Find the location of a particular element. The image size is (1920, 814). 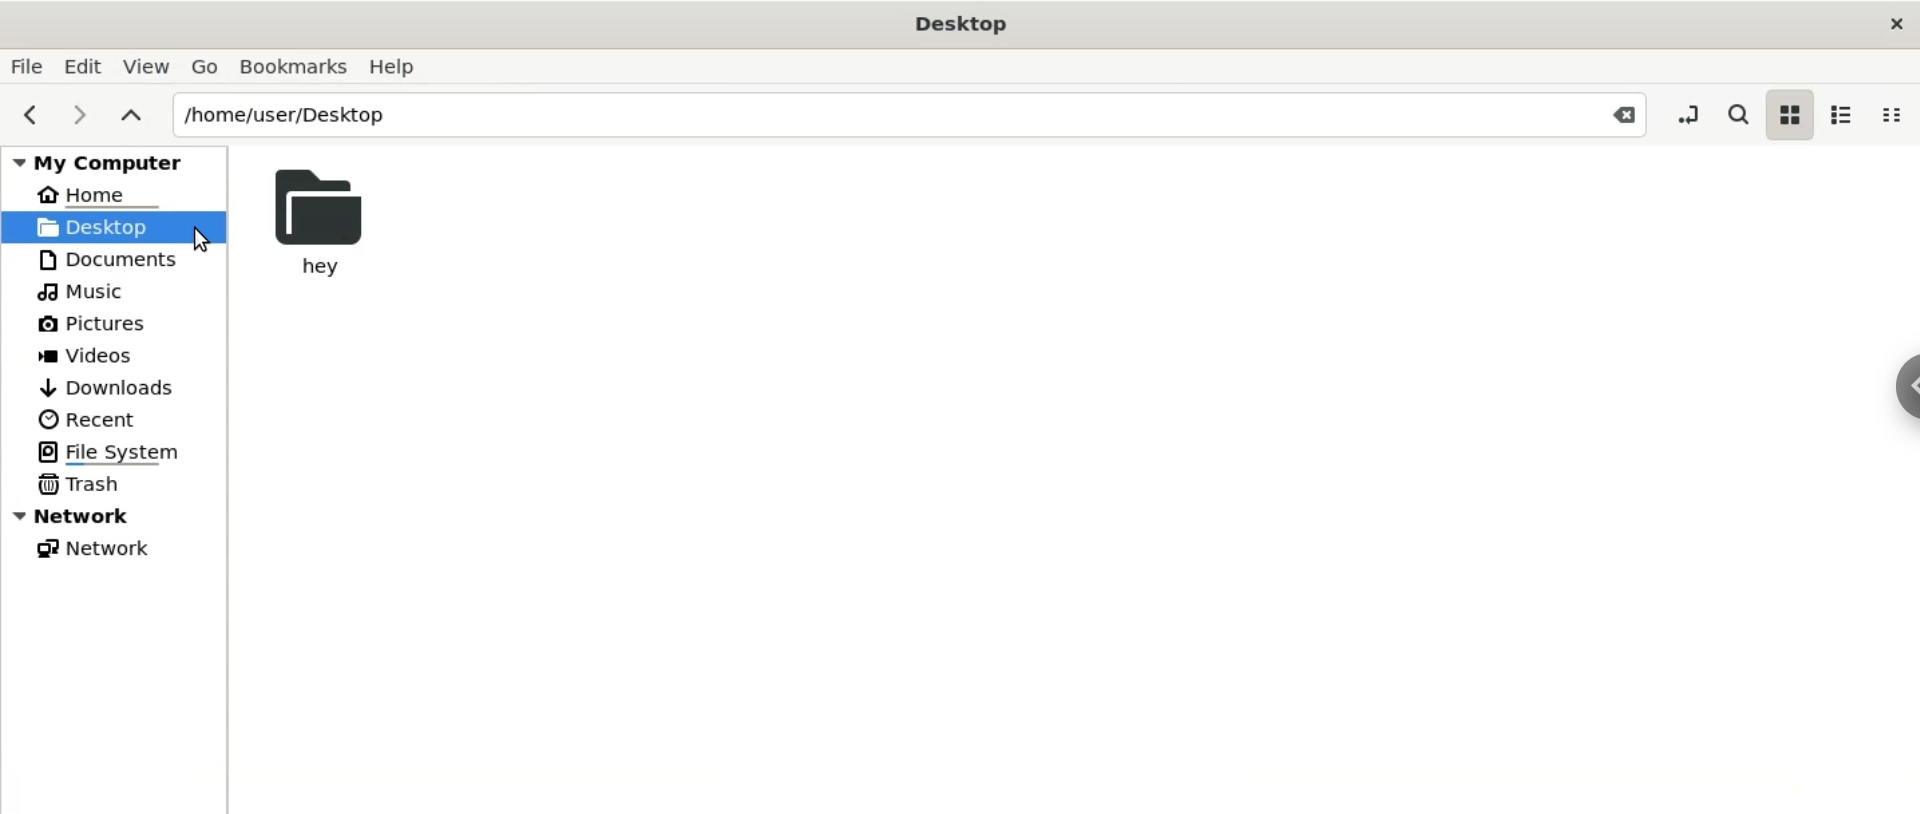

close is located at coordinates (1890, 21).